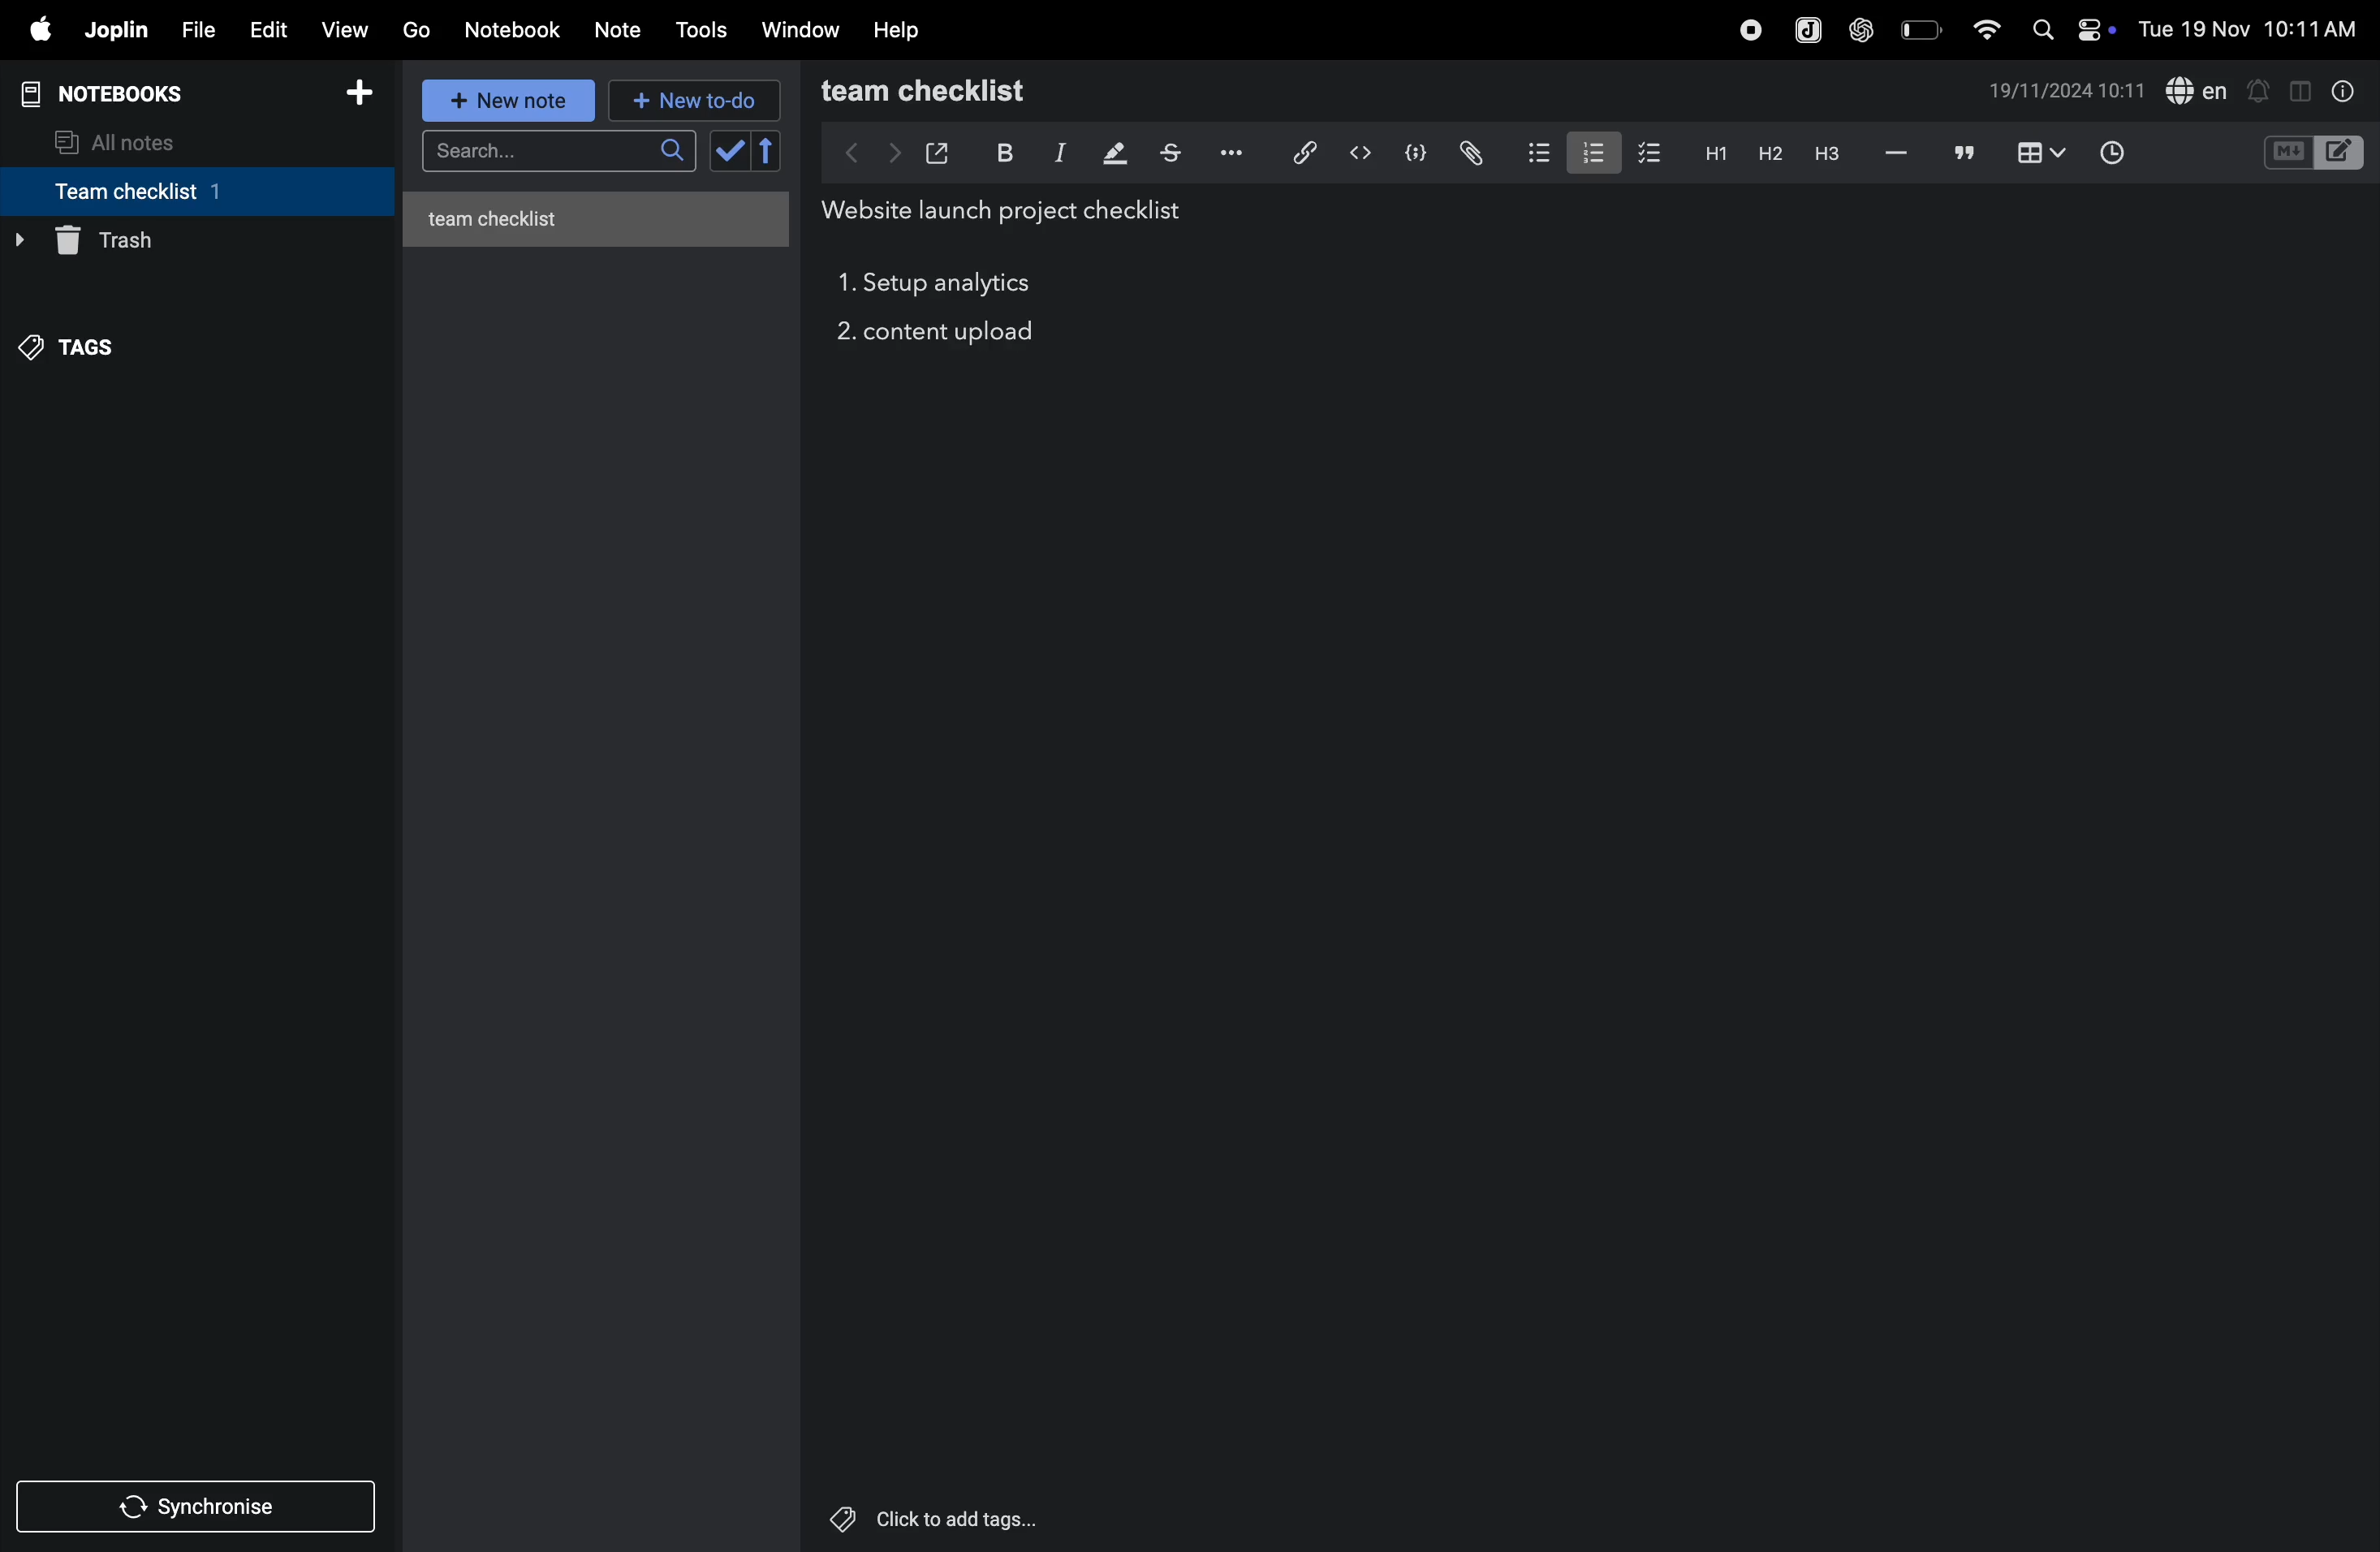 The height and width of the screenshot is (1552, 2380). What do you see at coordinates (1894, 153) in the screenshot?
I see `hifen` at bounding box center [1894, 153].